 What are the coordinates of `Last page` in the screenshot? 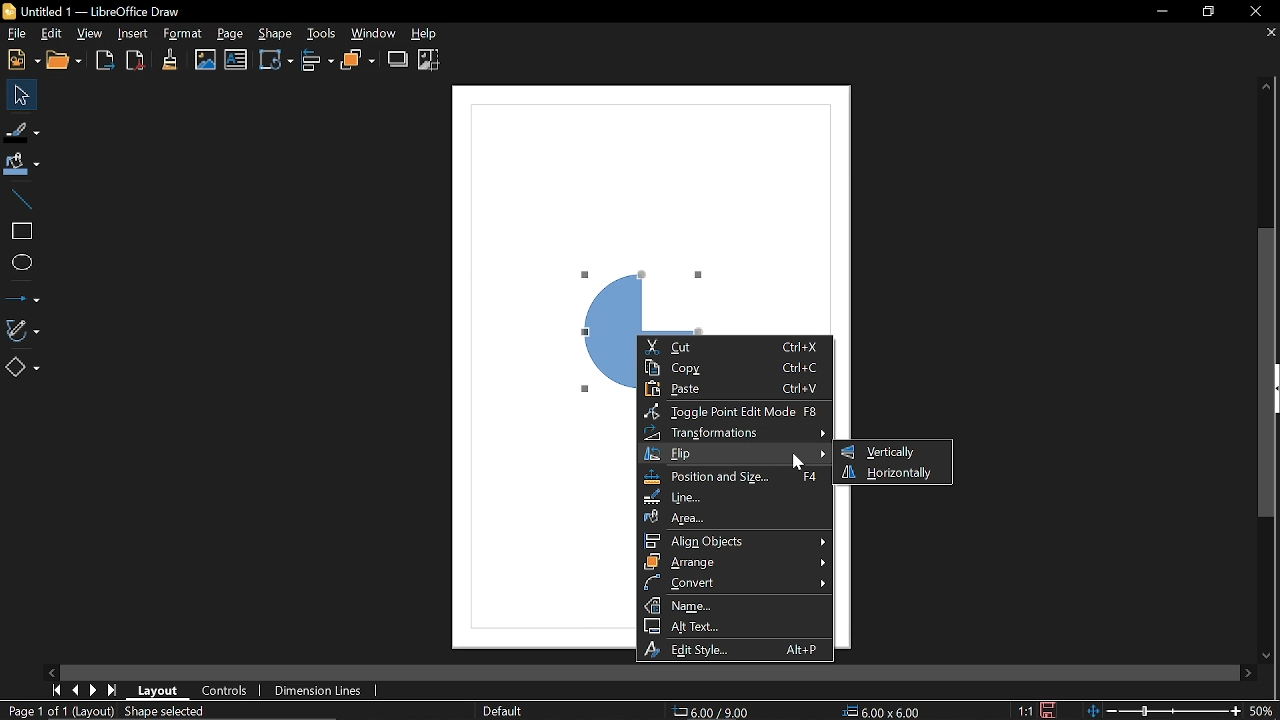 It's located at (112, 690).